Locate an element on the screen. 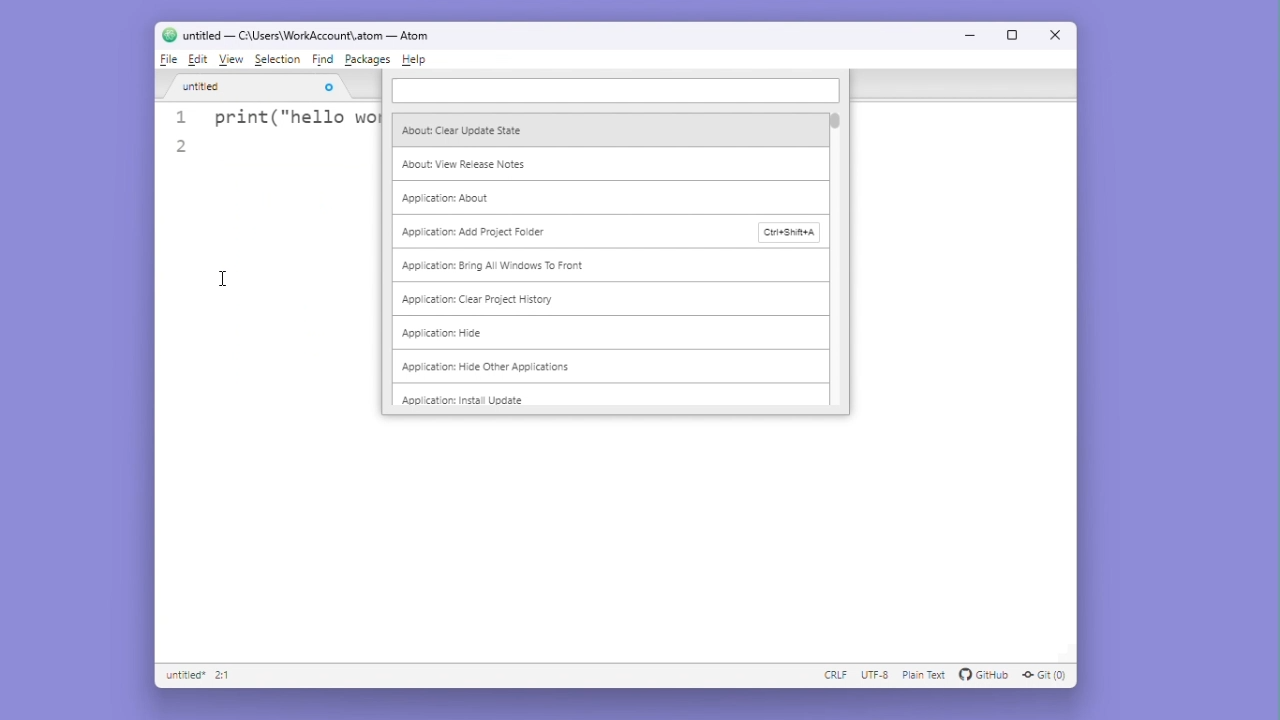  Application add project folder is located at coordinates (483, 233).